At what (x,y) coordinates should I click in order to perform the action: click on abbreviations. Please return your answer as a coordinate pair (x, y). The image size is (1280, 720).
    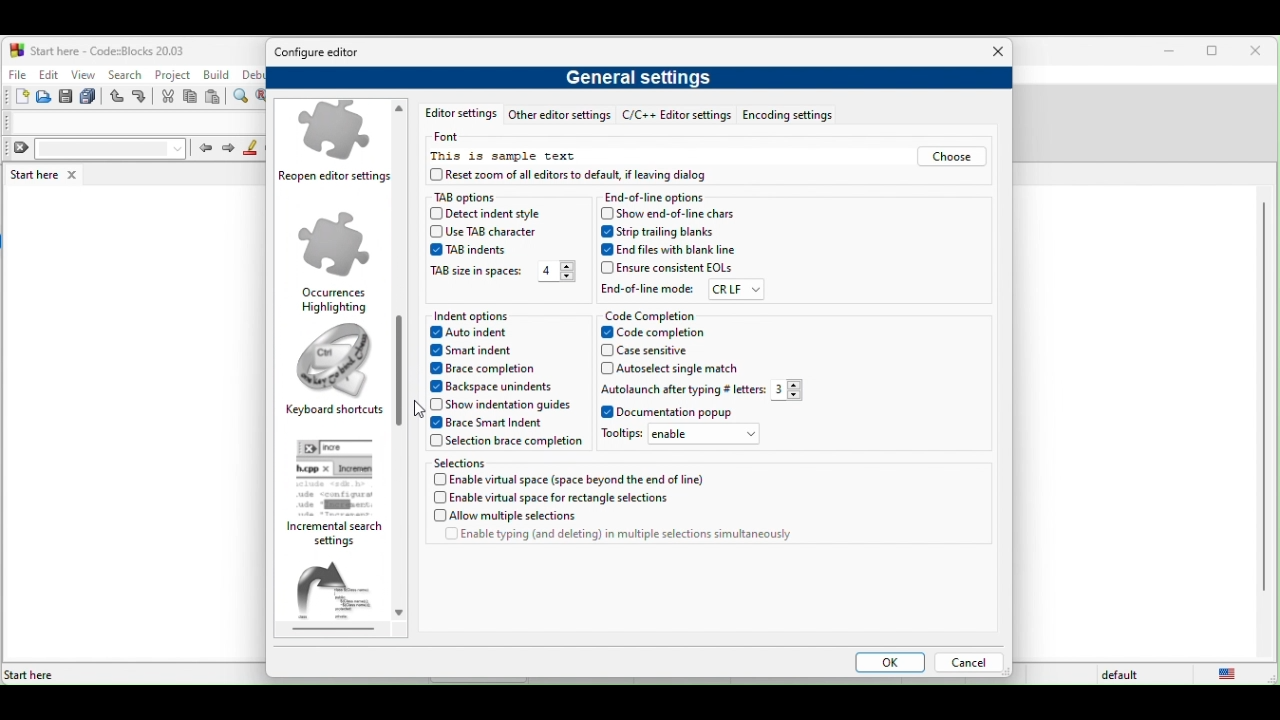
    Looking at the image, I should click on (342, 597).